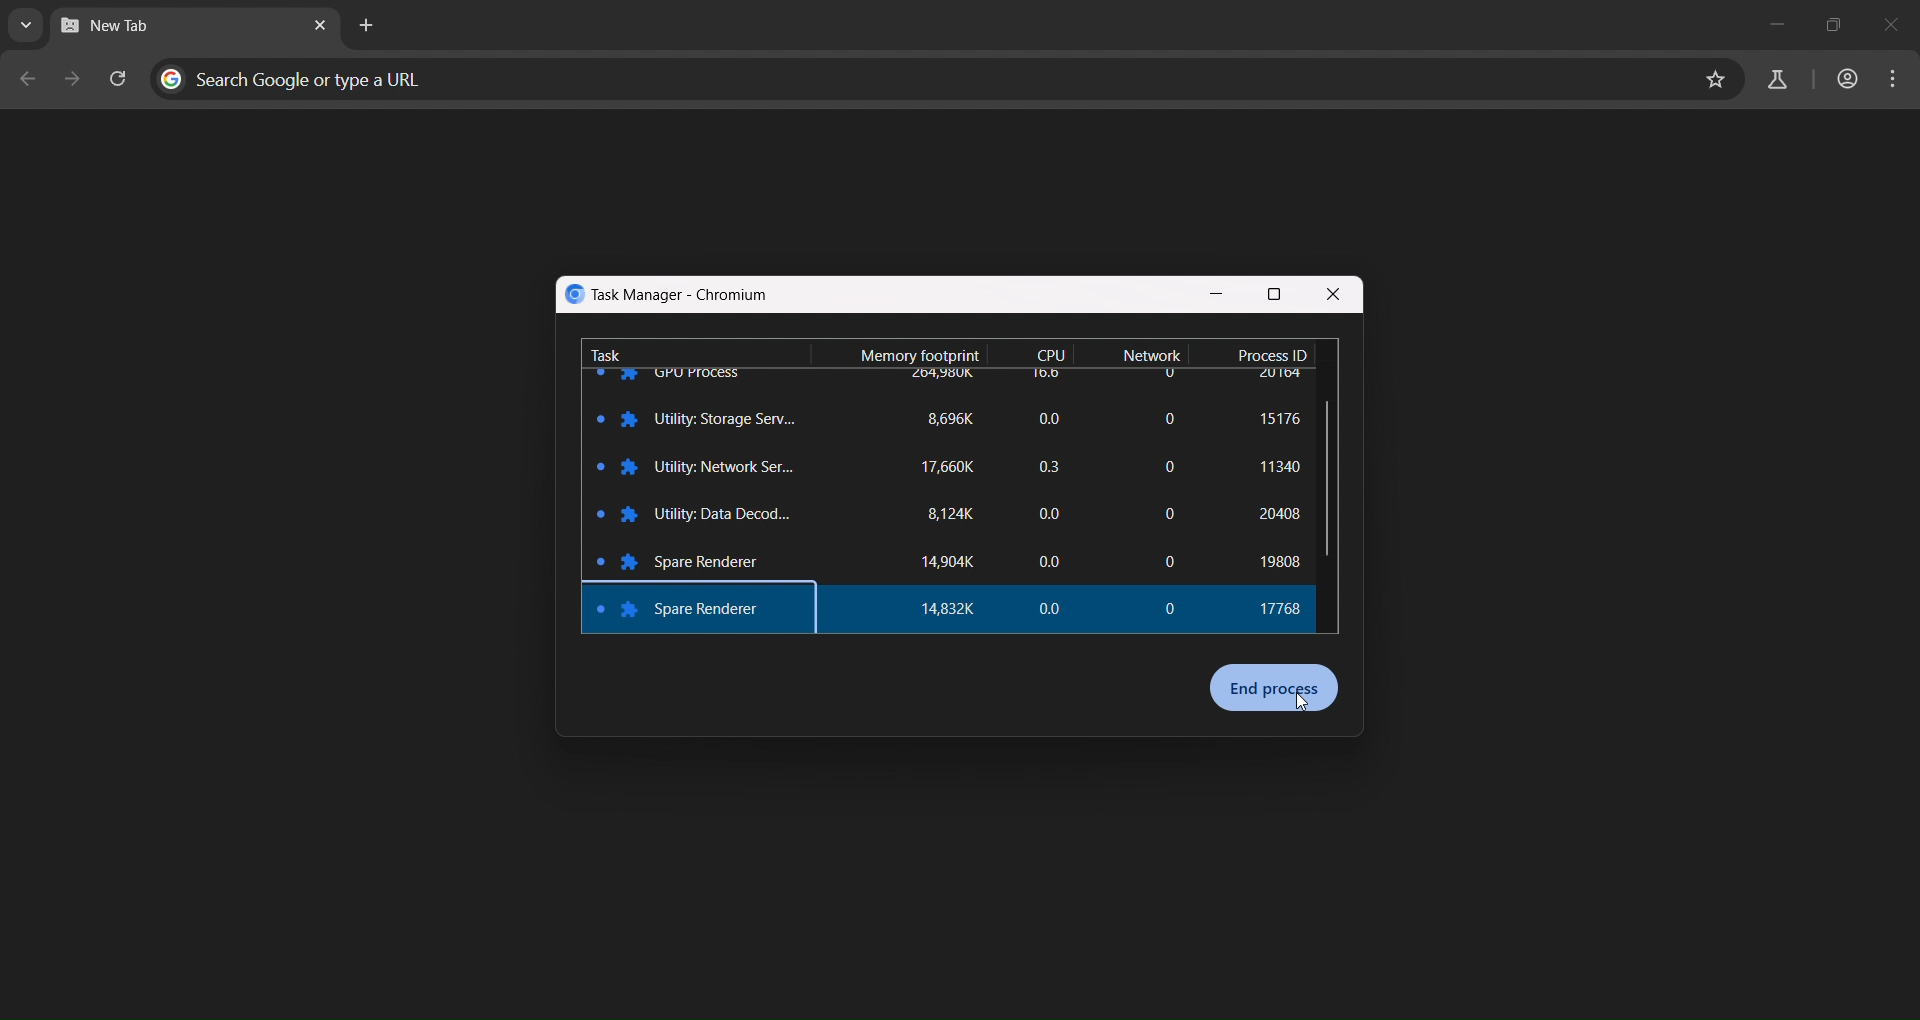 The width and height of the screenshot is (1920, 1020). What do you see at coordinates (1714, 79) in the screenshot?
I see `bookmark page` at bounding box center [1714, 79].